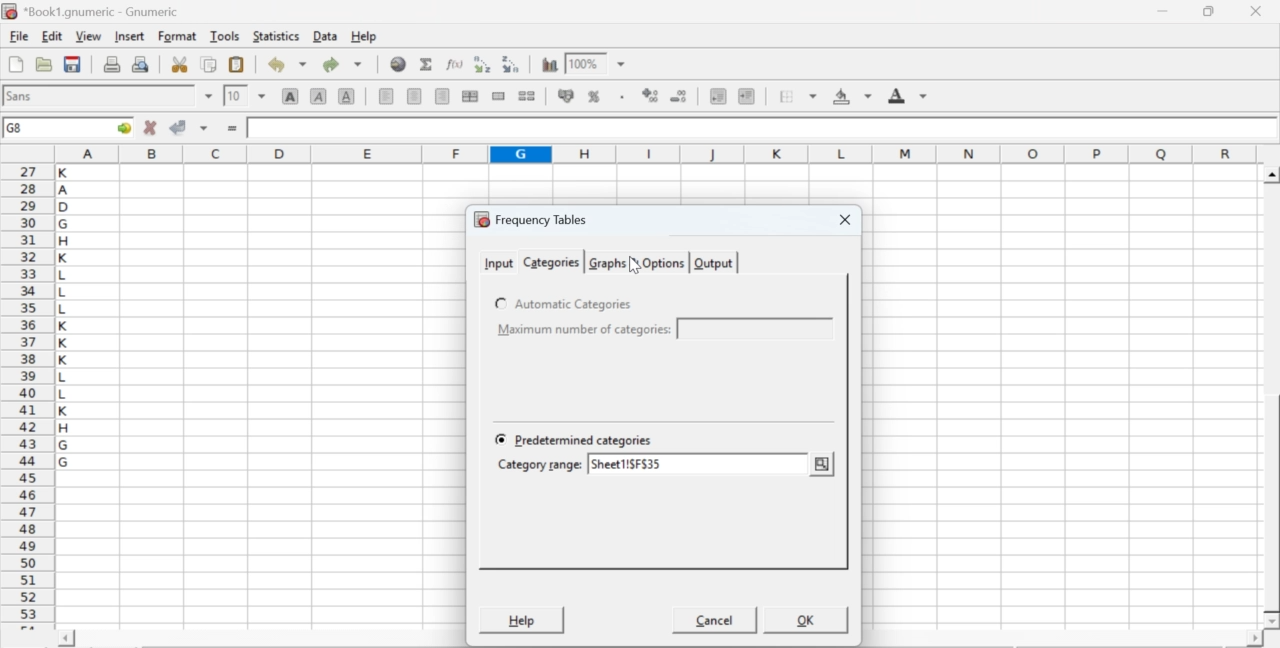 This screenshot has height=648, width=1280. Describe the element at coordinates (320, 95) in the screenshot. I see `italic` at that location.